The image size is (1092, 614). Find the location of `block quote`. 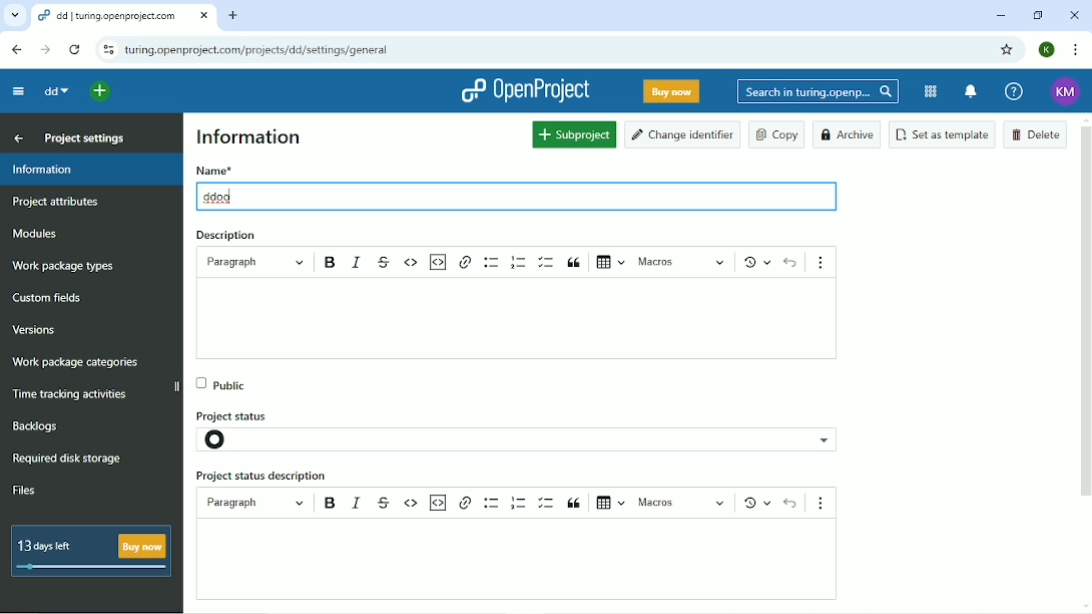

block quote is located at coordinates (577, 502).